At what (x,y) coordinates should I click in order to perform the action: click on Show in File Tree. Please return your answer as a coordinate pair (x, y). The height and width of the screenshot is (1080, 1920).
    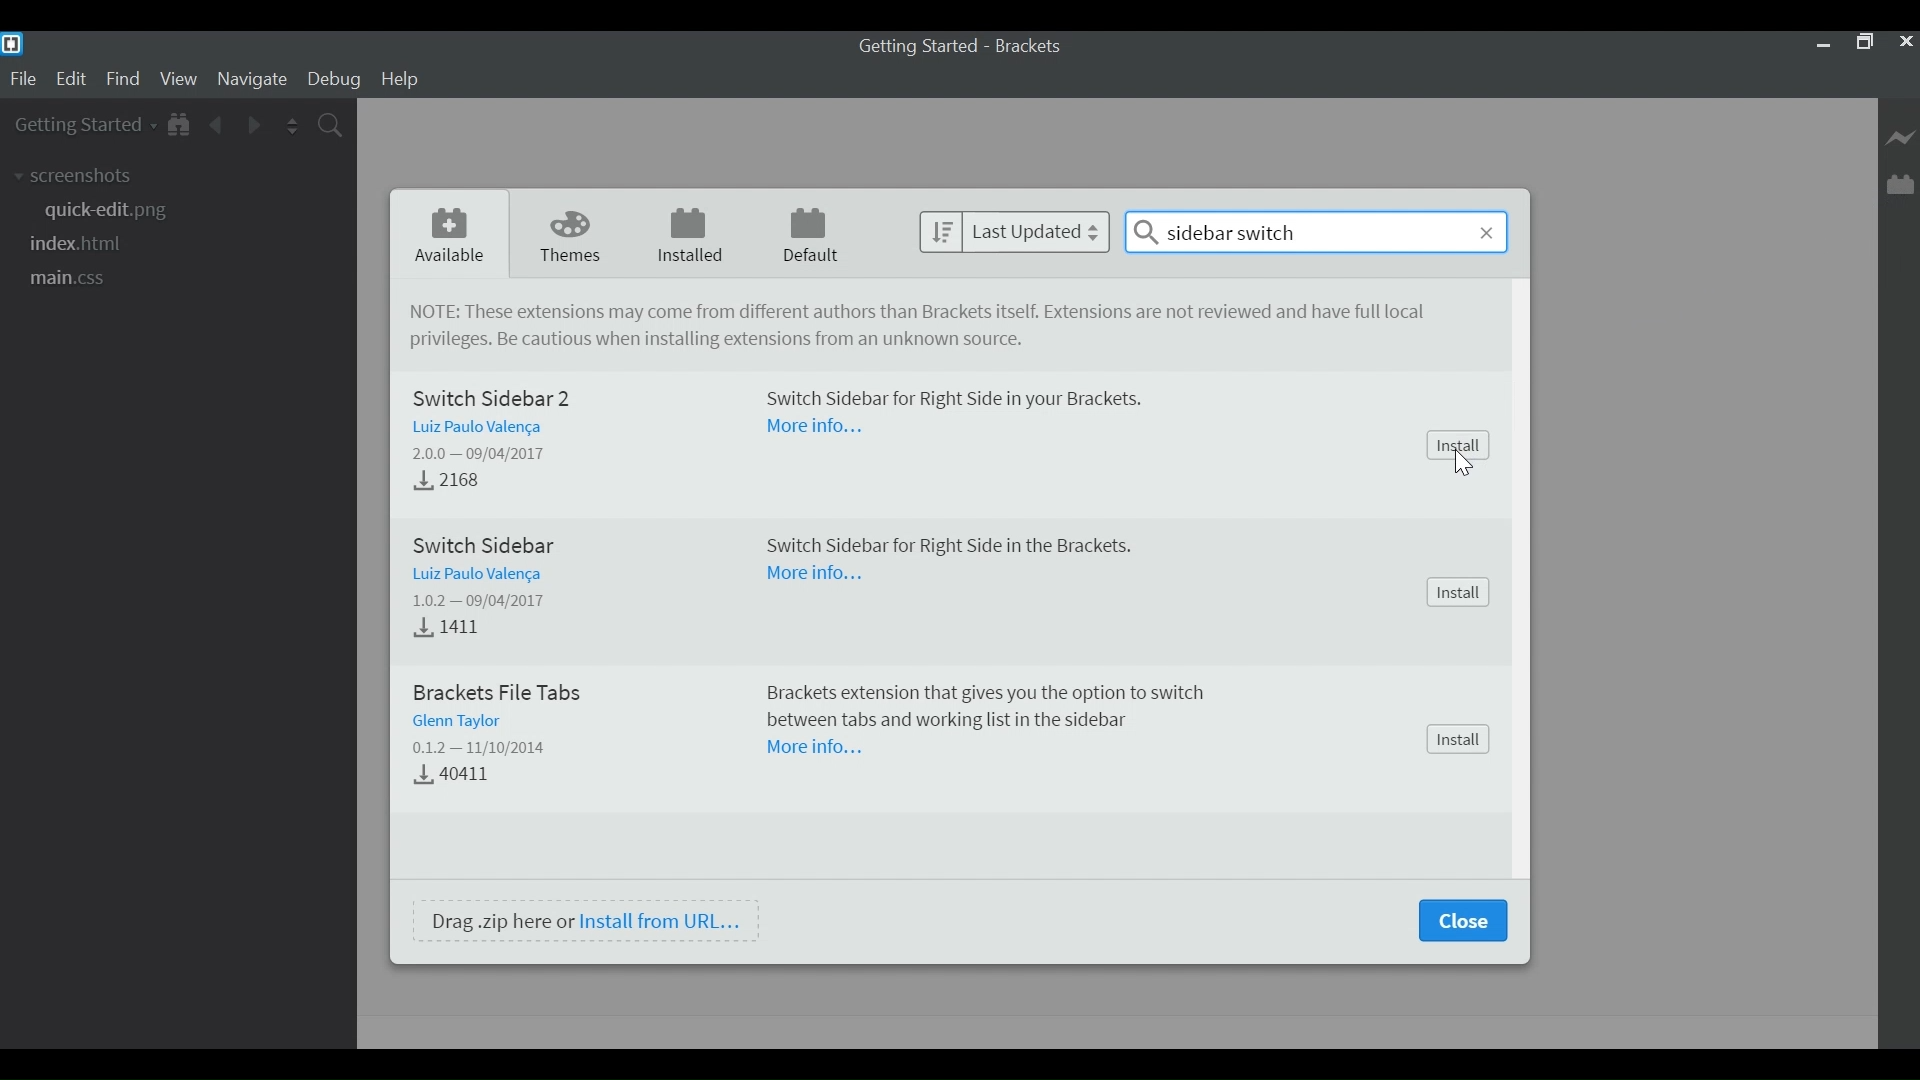
    Looking at the image, I should click on (179, 123).